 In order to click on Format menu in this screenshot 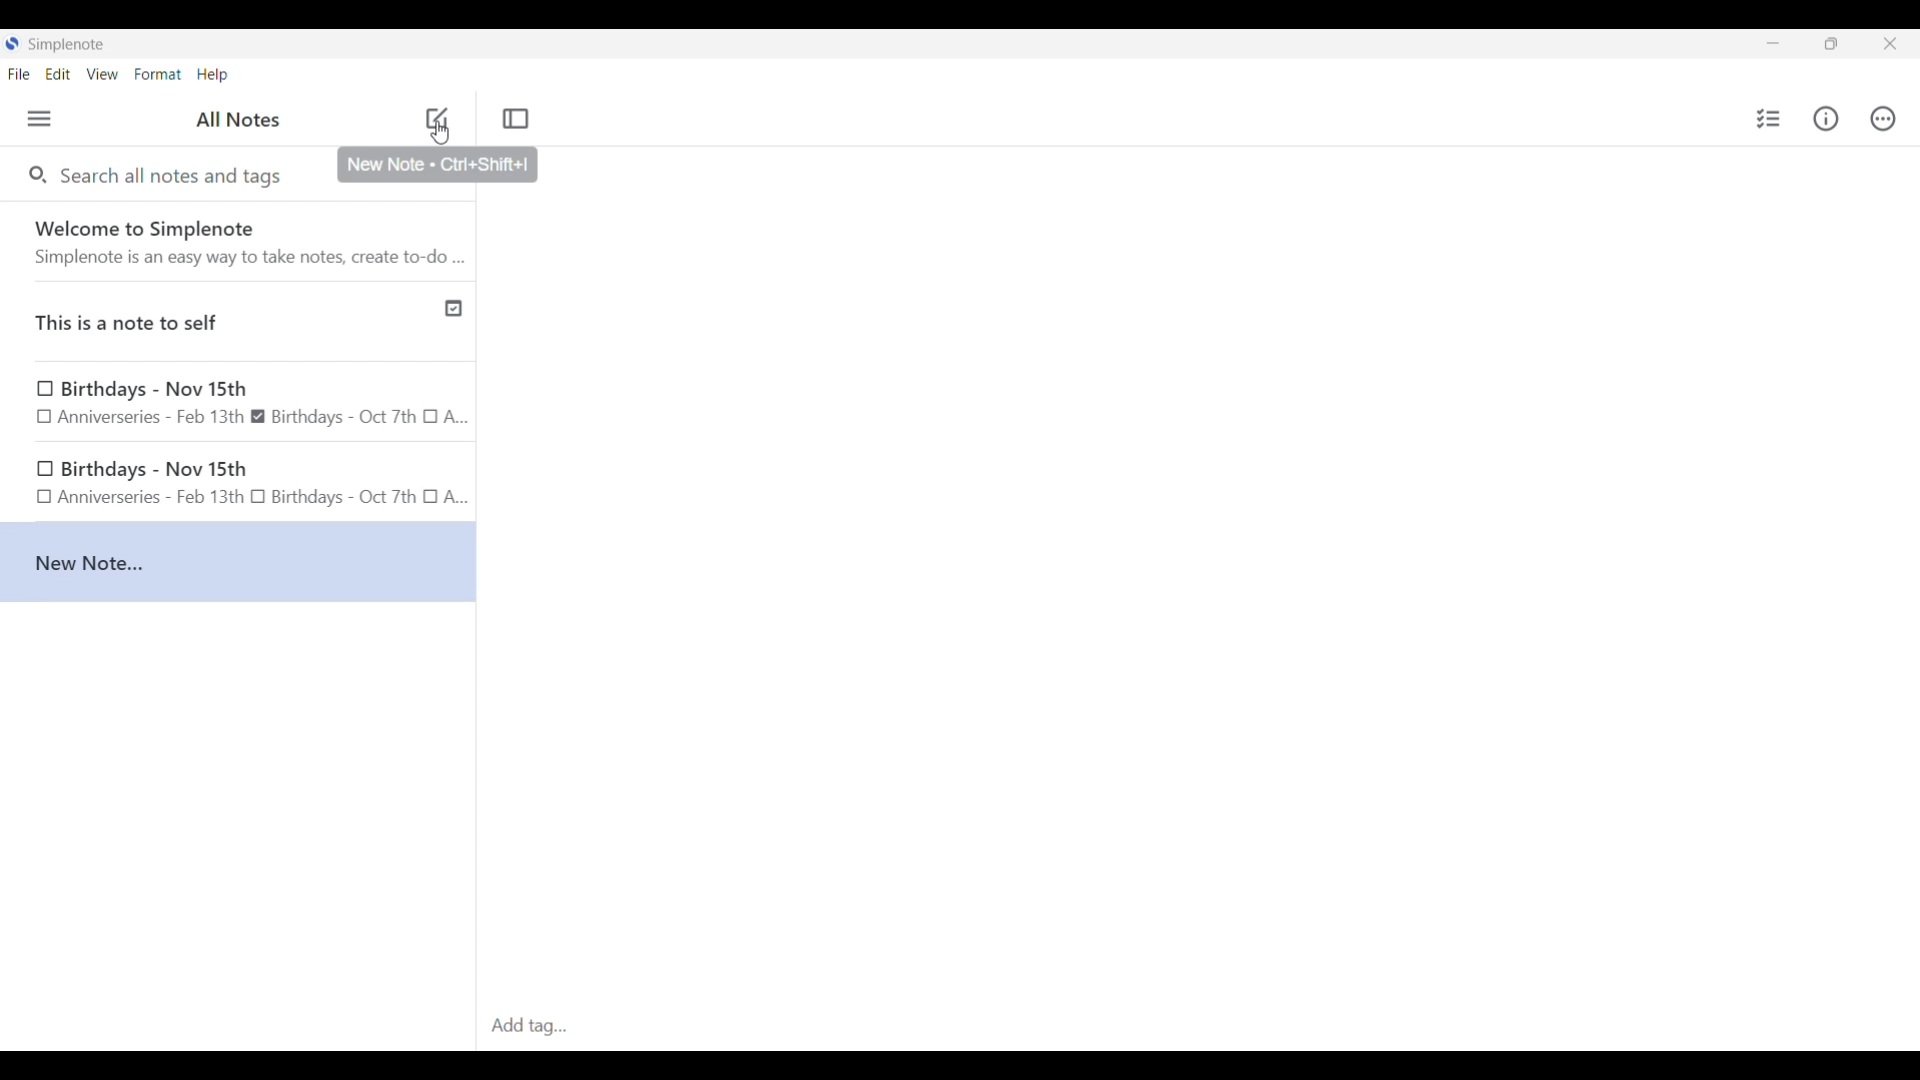, I will do `click(158, 74)`.